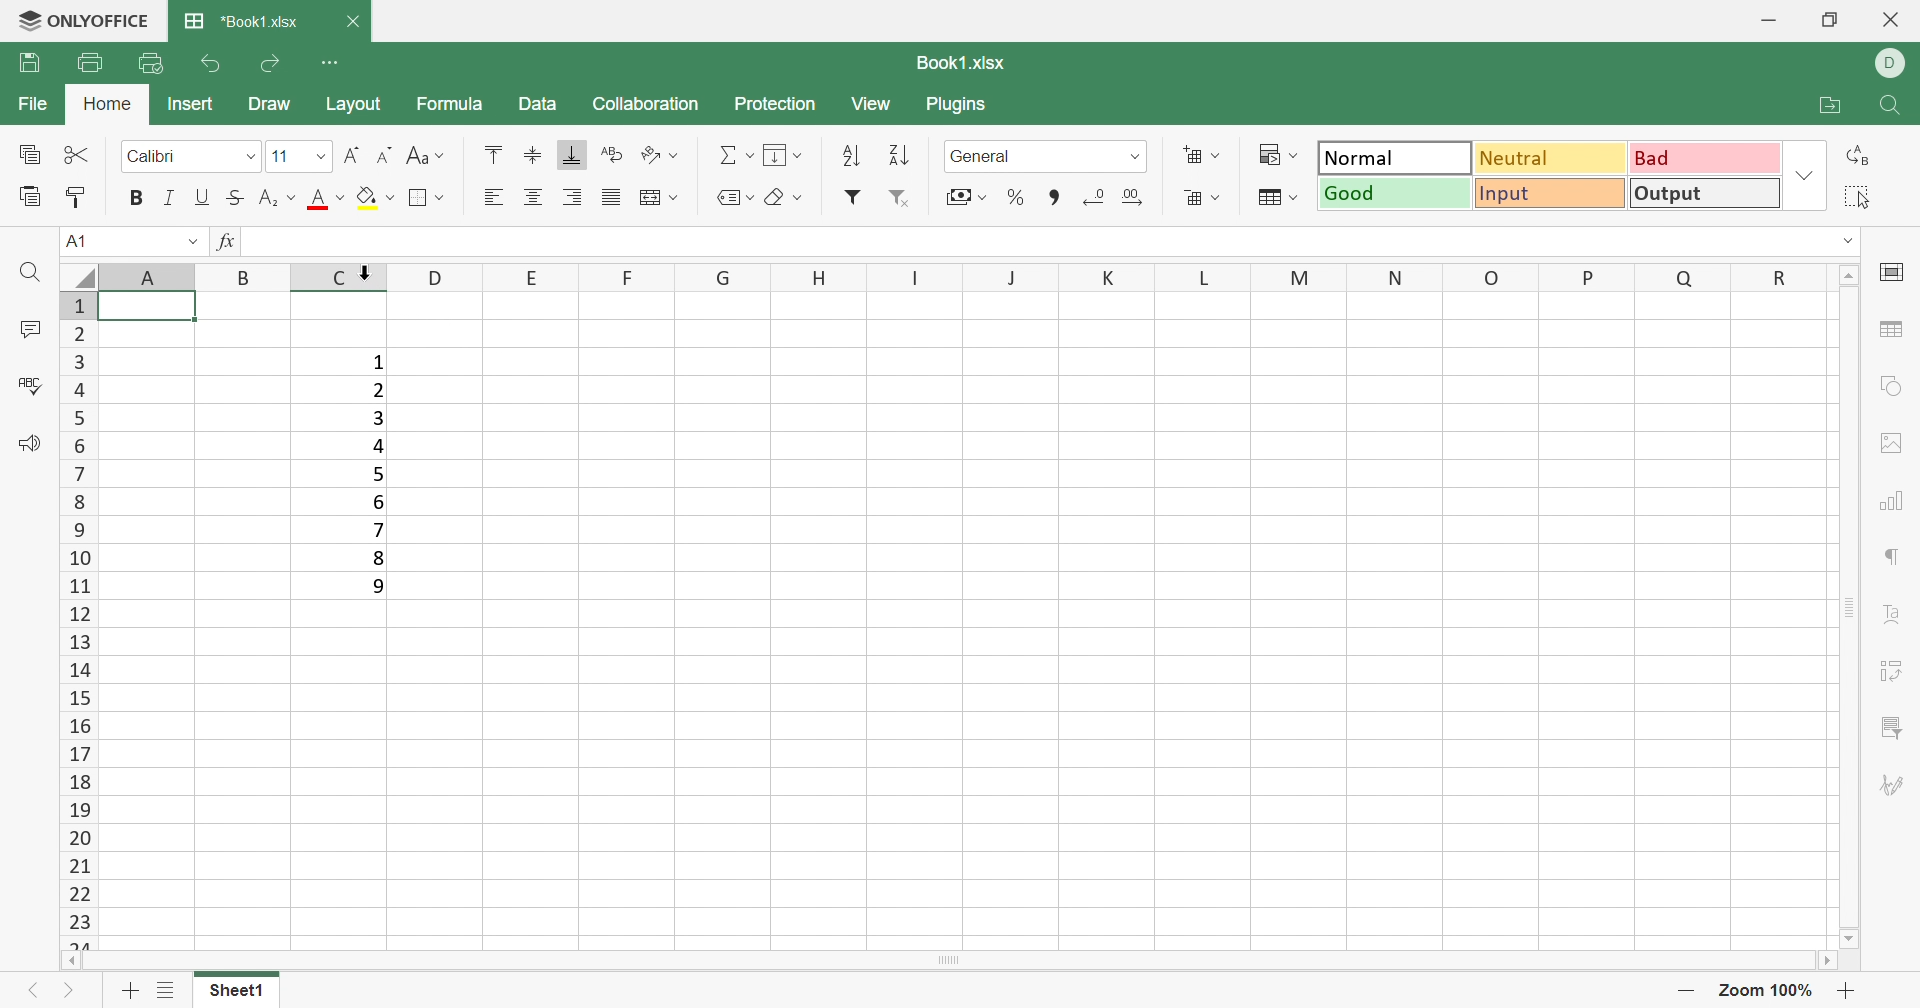 This screenshot has width=1920, height=1008. Describe the element at coordinates (326, 197) in the screenshot. I see `Font color` at that location.